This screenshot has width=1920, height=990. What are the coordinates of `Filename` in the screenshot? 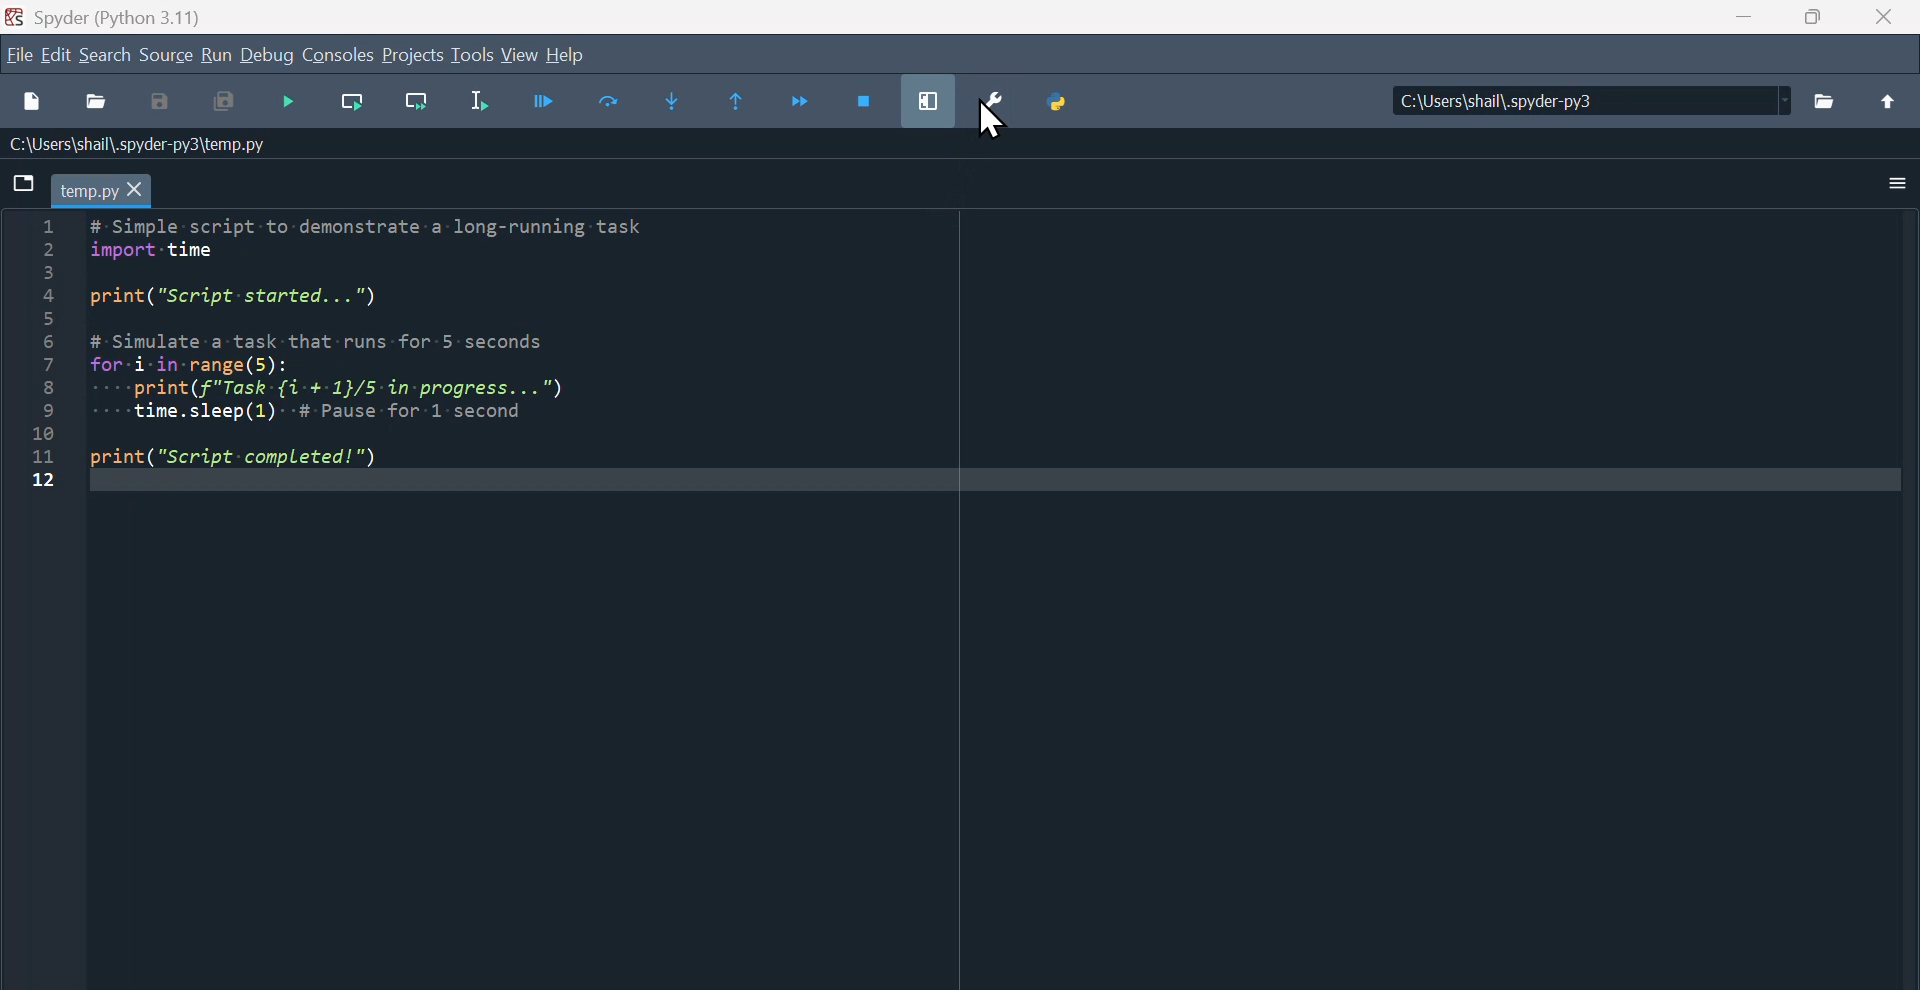 It's located at (106, 190).